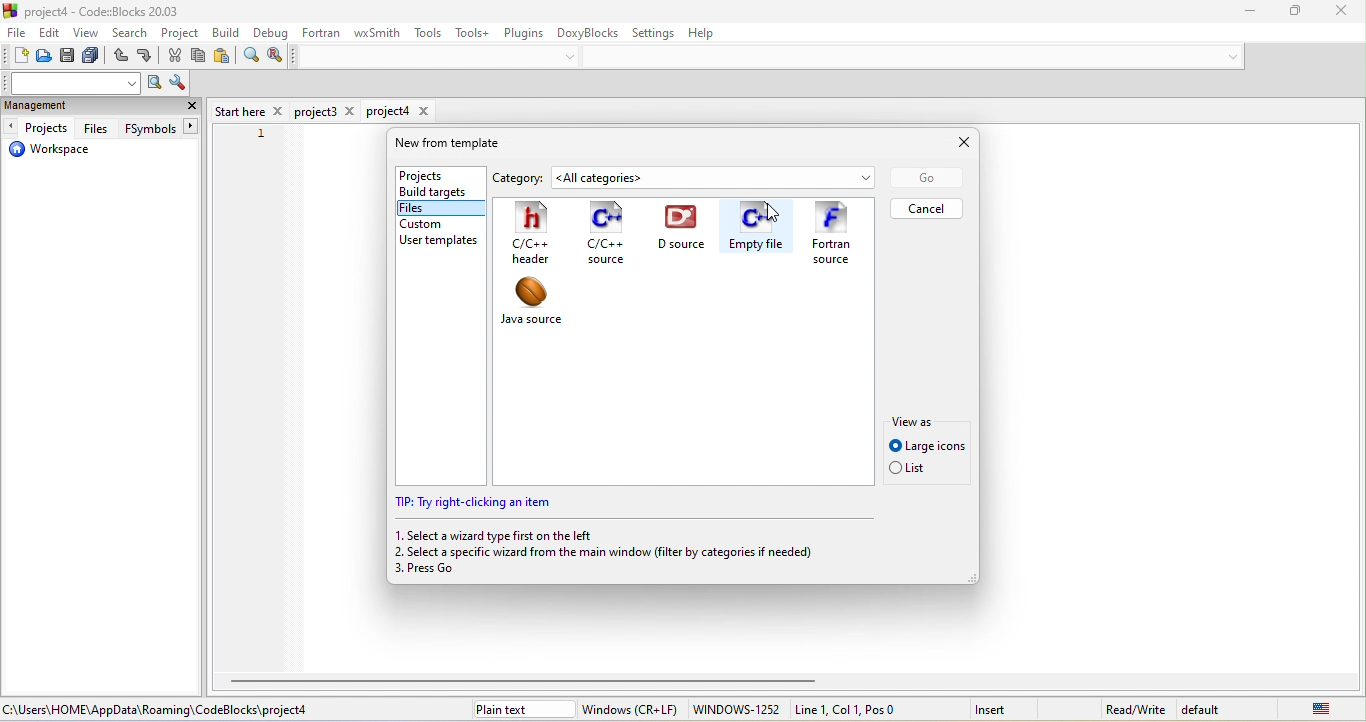  Describe the element at coordinates (177, 84) in the screenshot. I see `show option window` at that location.